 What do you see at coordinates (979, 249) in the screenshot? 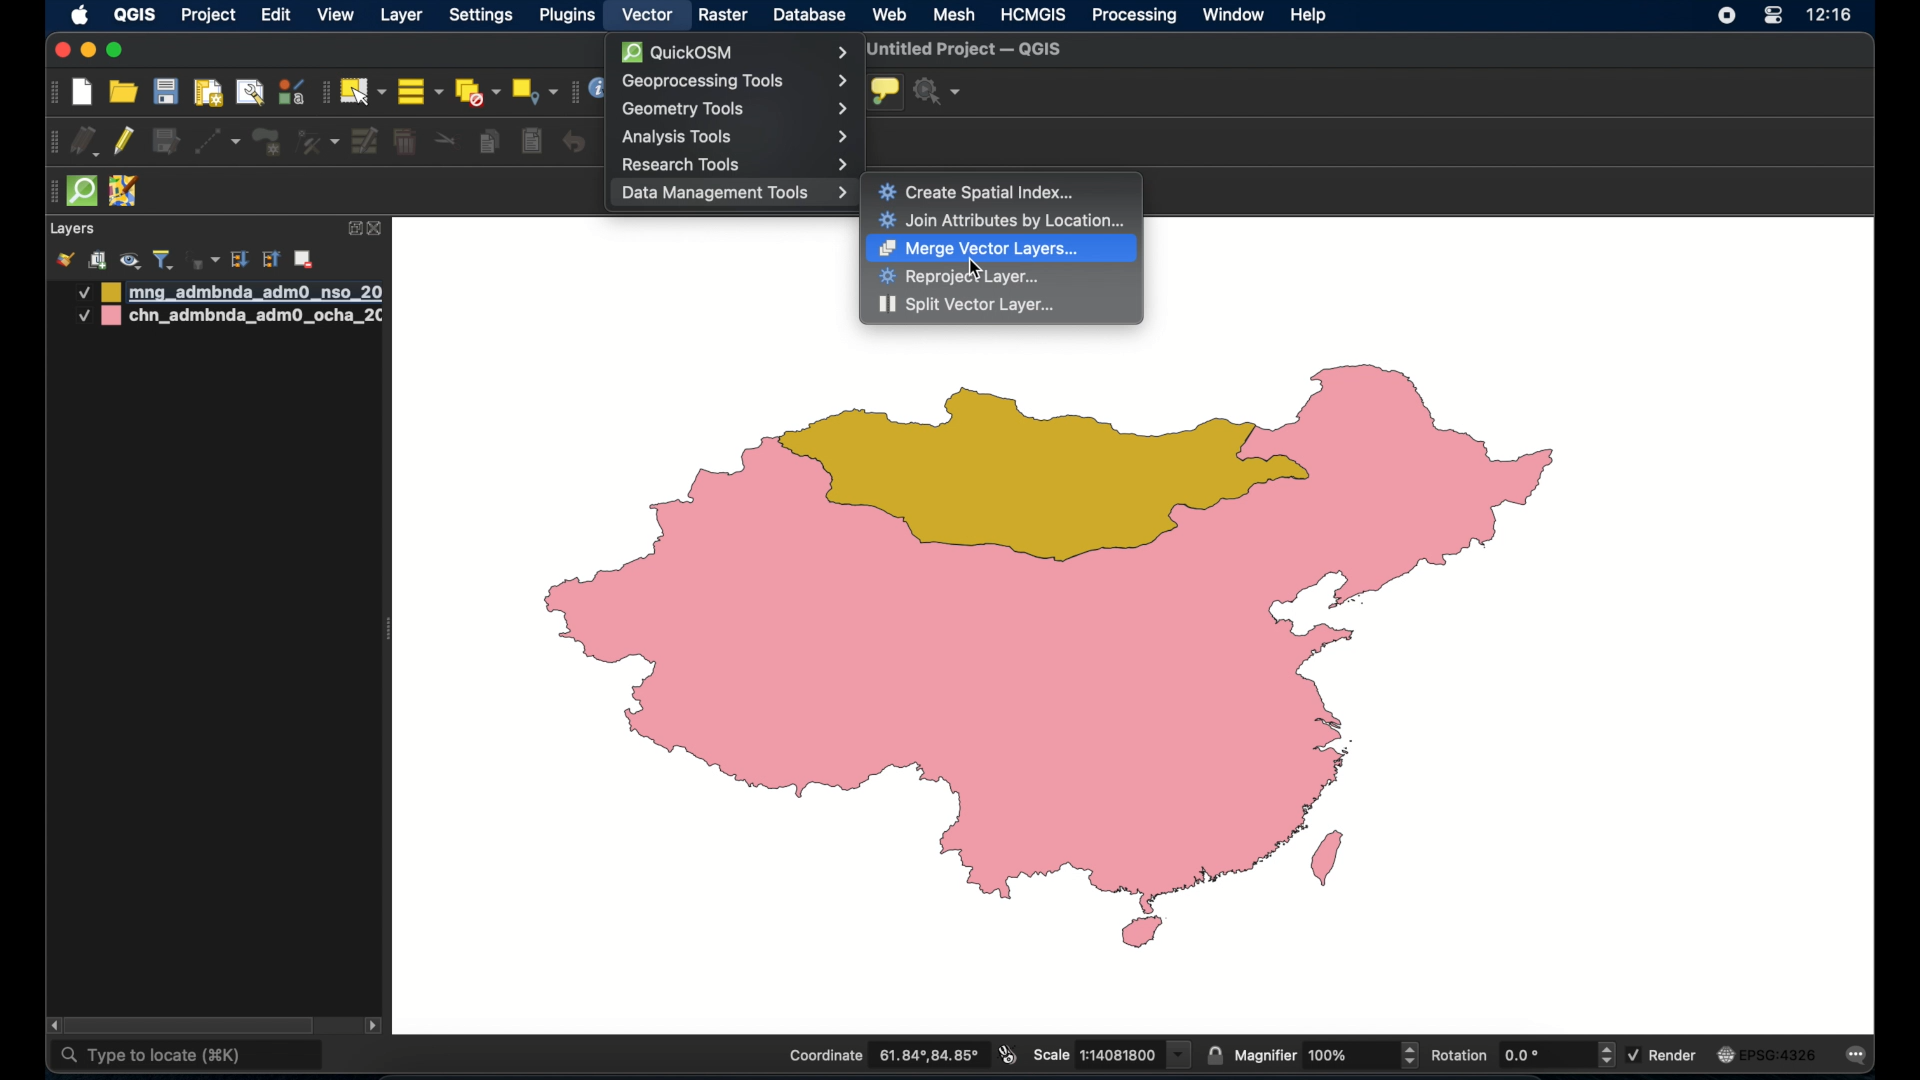
I see `merge vector layers` at bounding box center [979, 249].